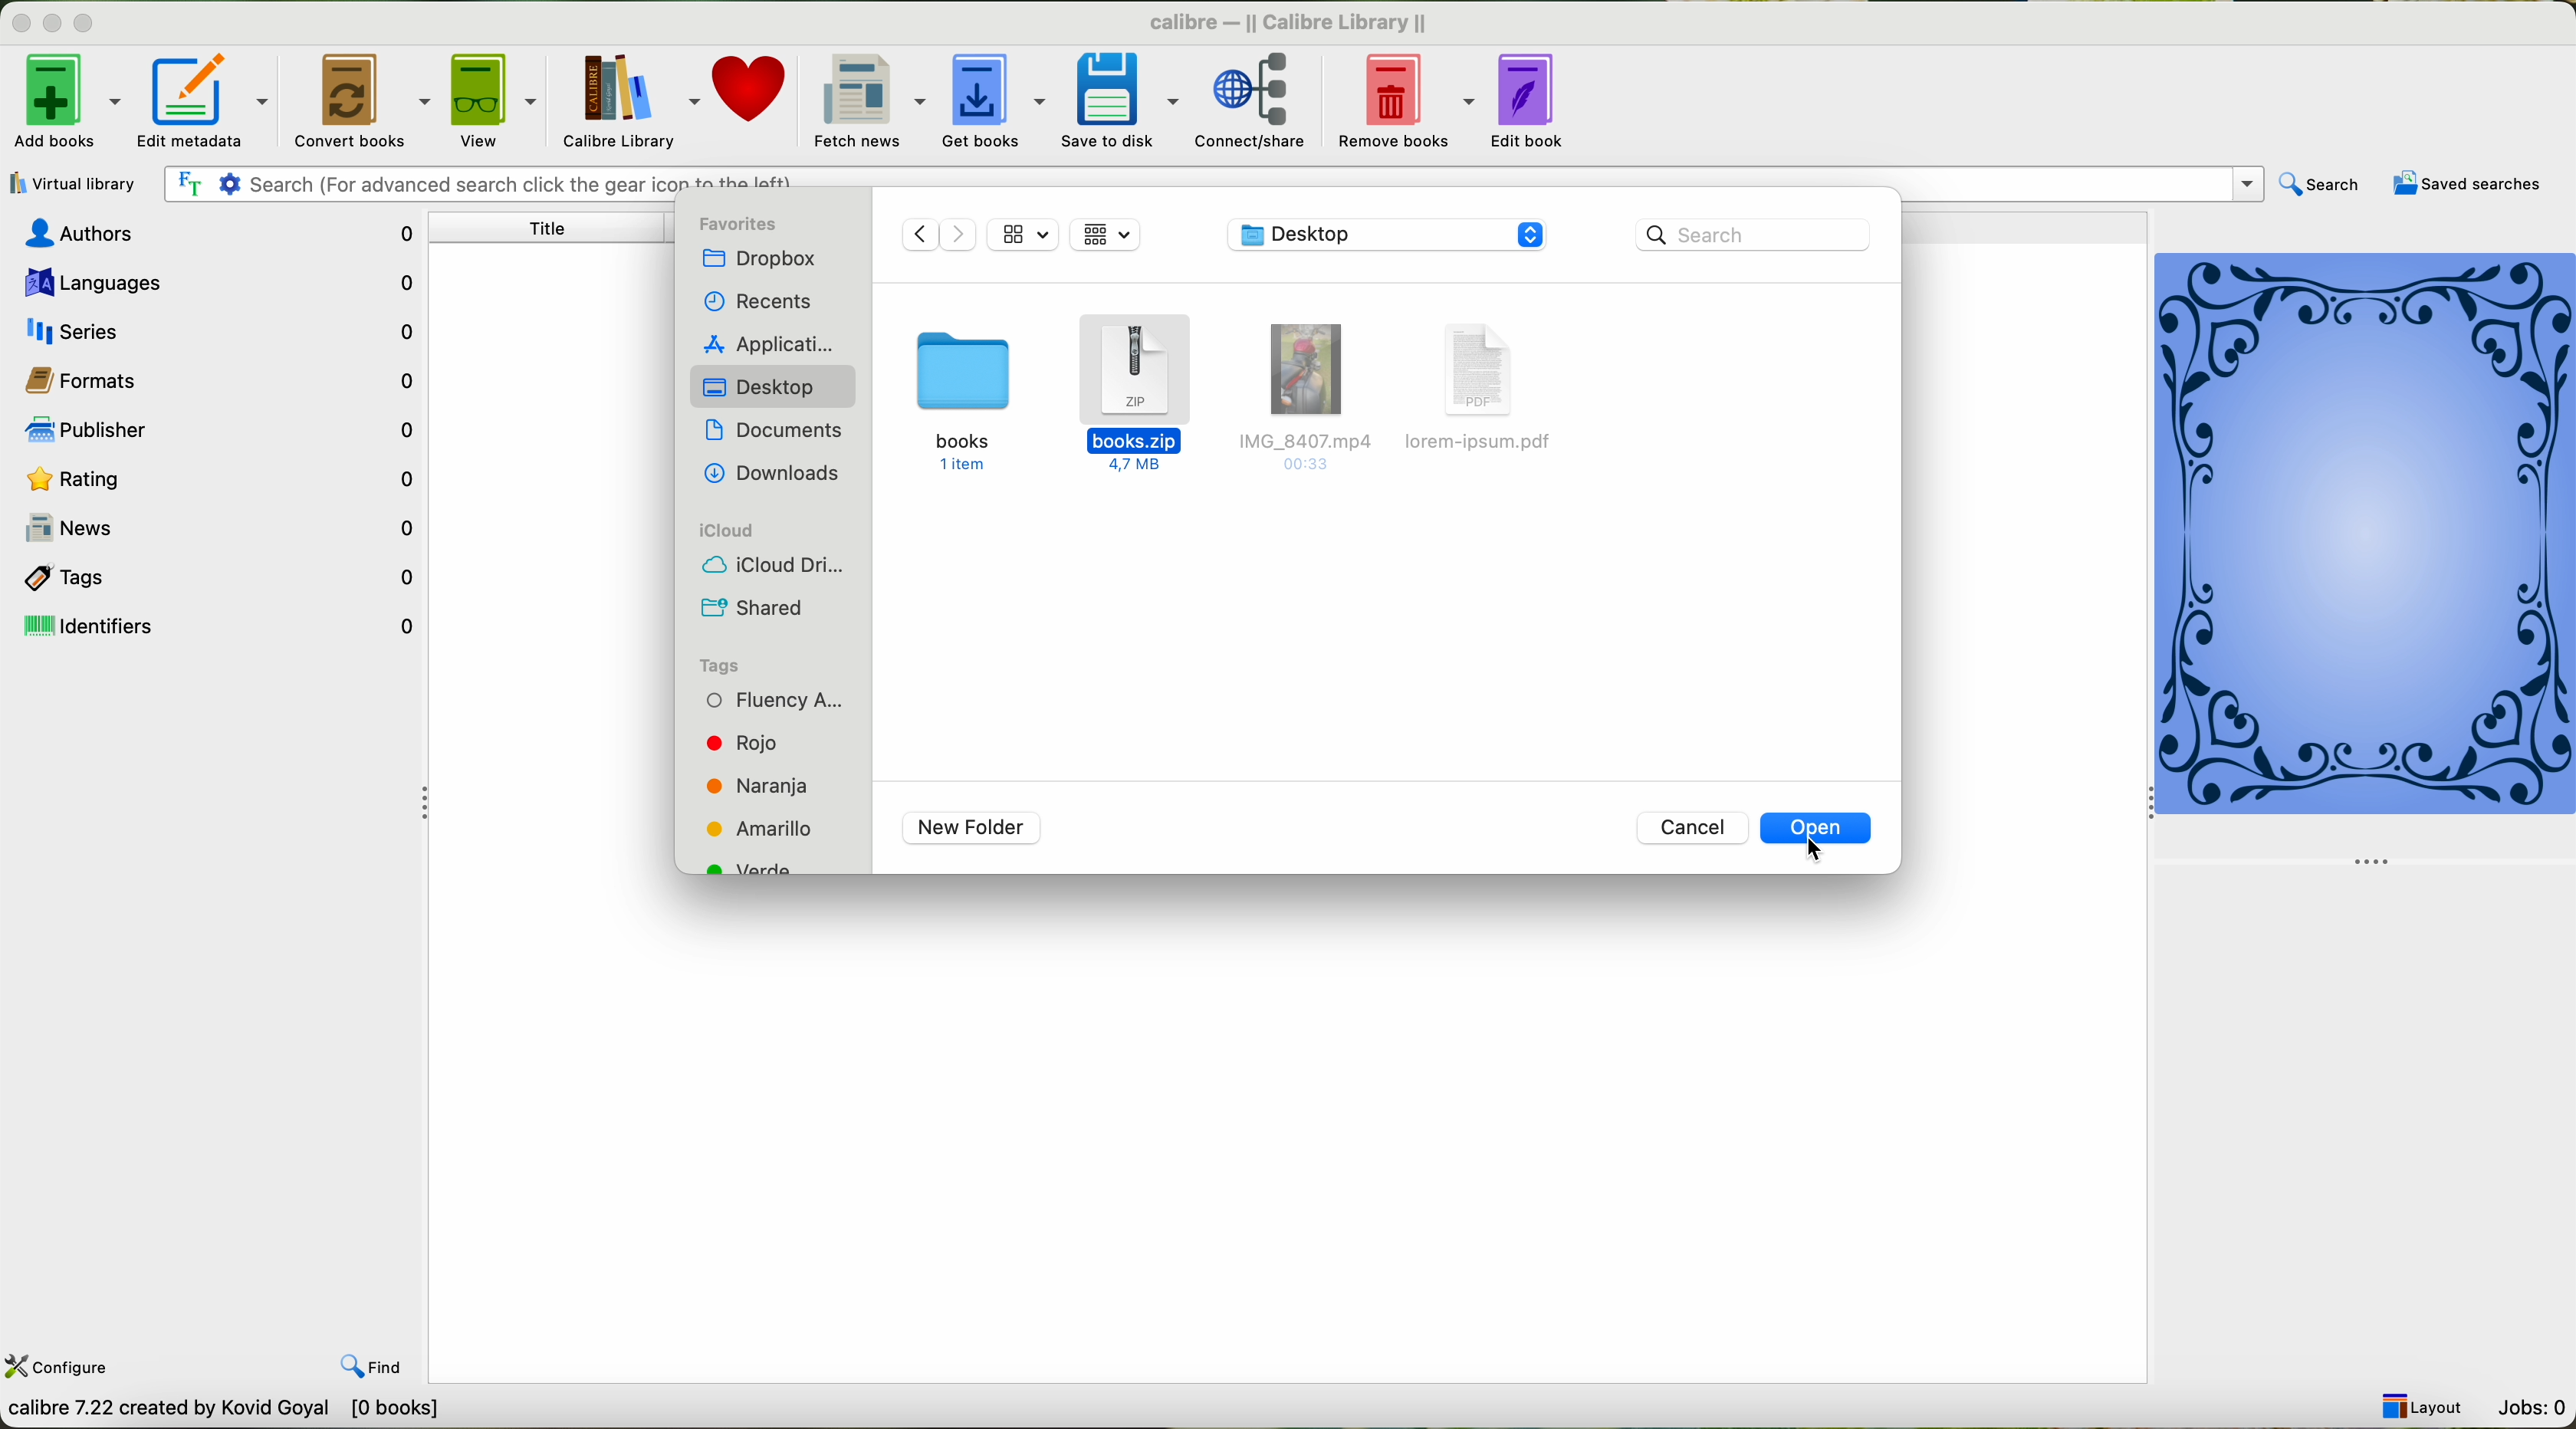 The height and width of the screenshot is (1429, 2576). Describe the element at coordinates (1482, 398) in the screenshot. I see `lorem-ipsum. pdf` at that location.